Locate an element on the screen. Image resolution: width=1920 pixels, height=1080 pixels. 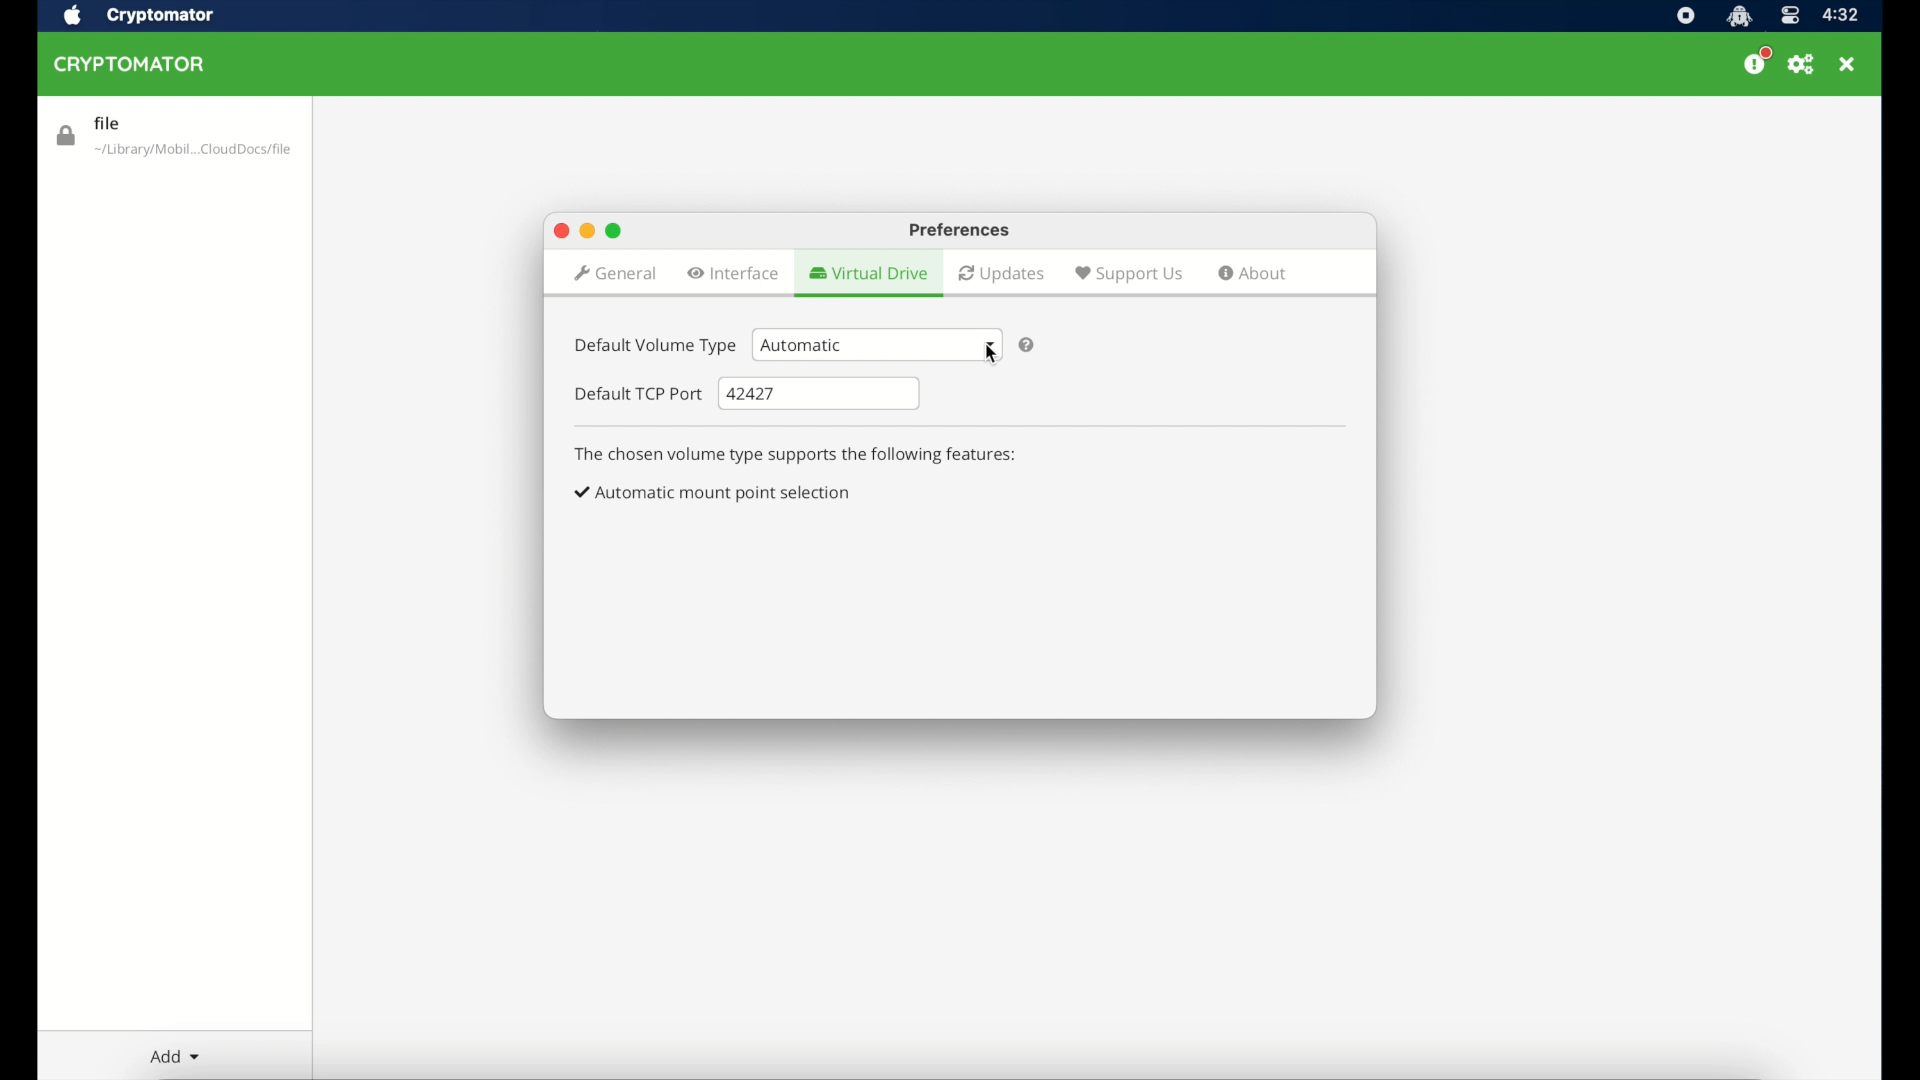
question mark icon is located at coordinates (1026, 345).